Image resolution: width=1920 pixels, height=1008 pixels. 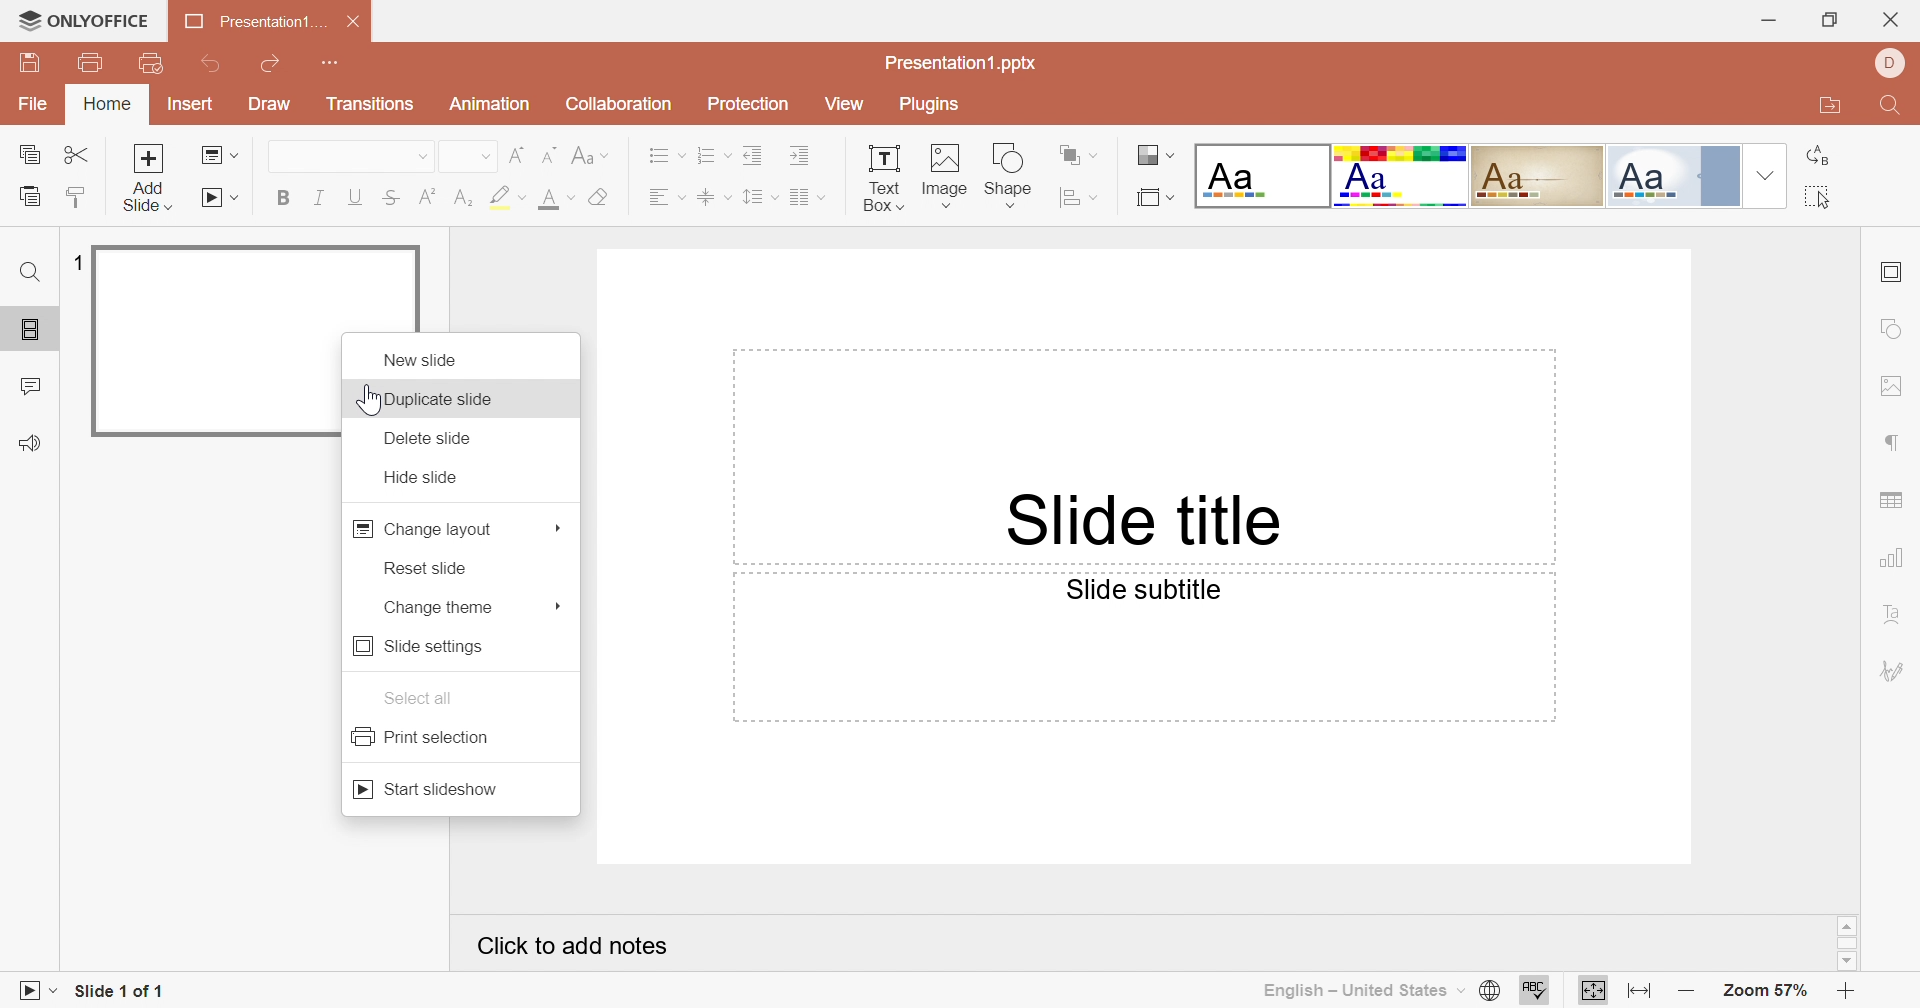 What do you see at coordinates (28, 63) in the screenshot?
I see `Save` at bounding box center [28, 63].